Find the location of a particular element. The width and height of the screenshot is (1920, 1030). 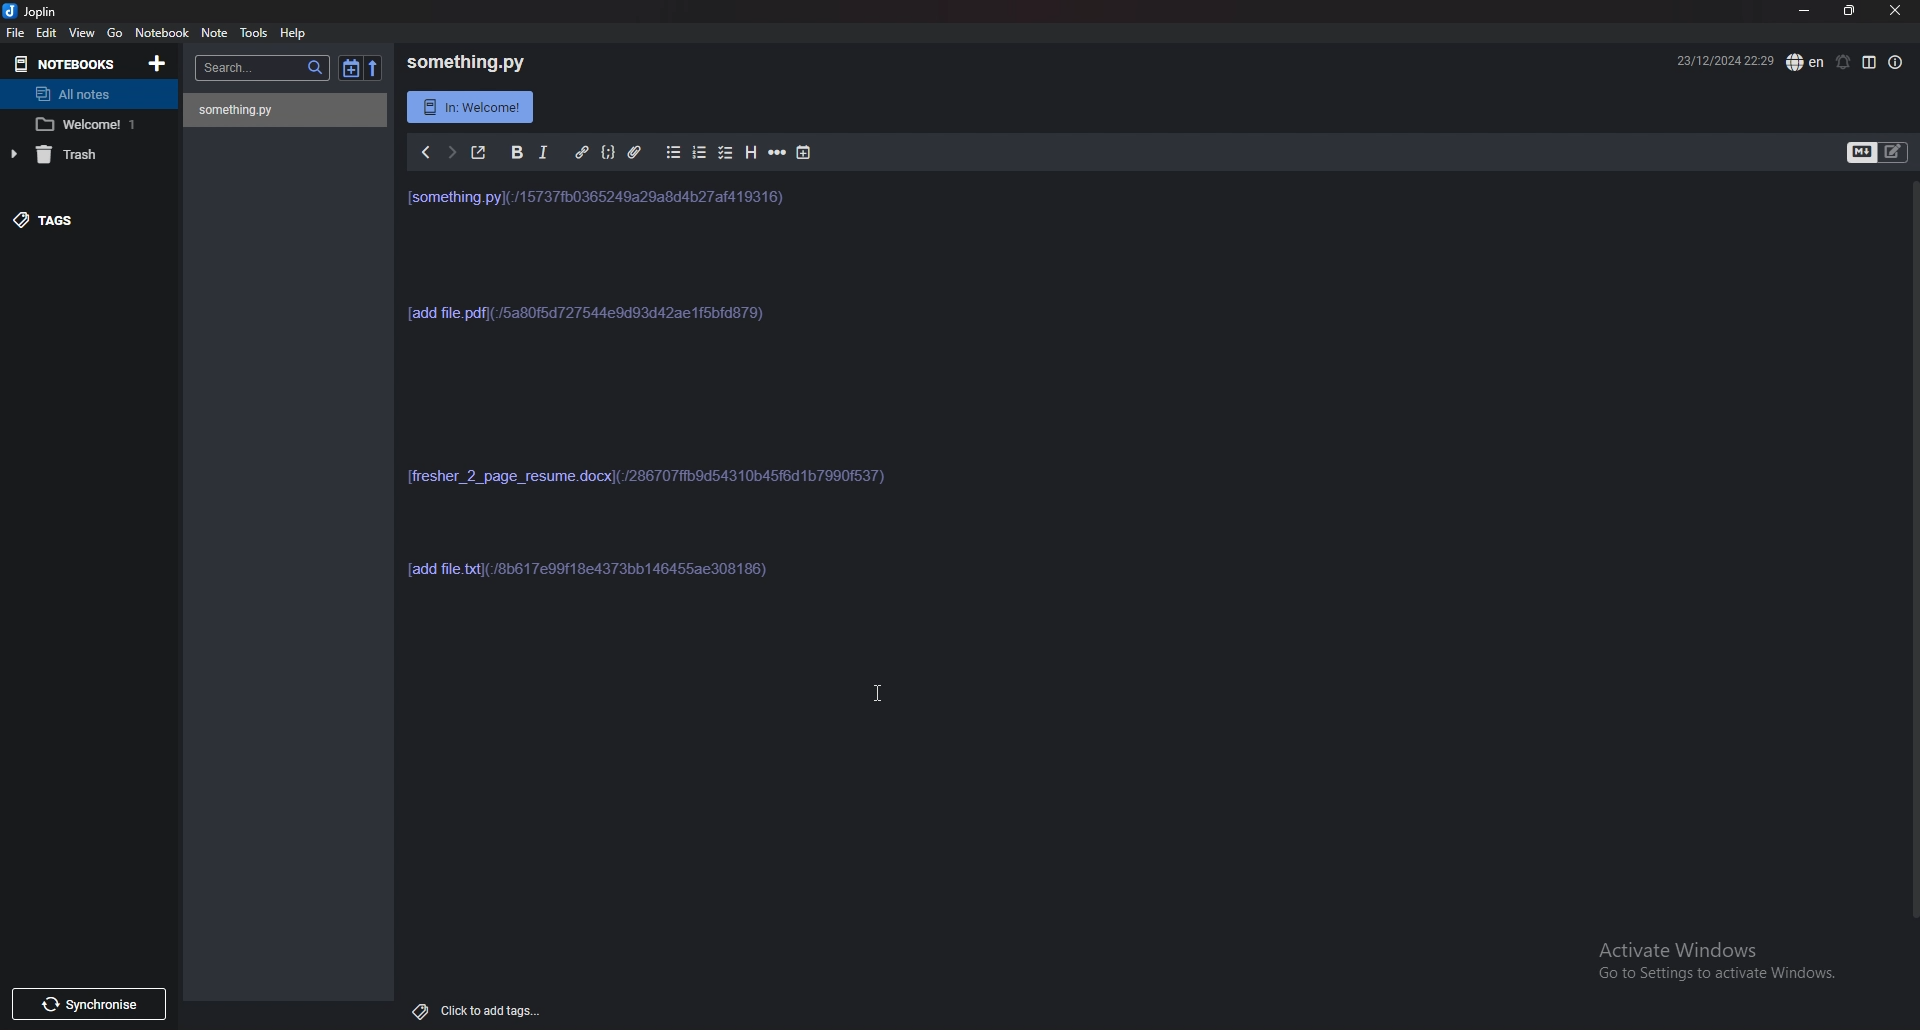

Toggle external editor is located at coordinates (476, 154).